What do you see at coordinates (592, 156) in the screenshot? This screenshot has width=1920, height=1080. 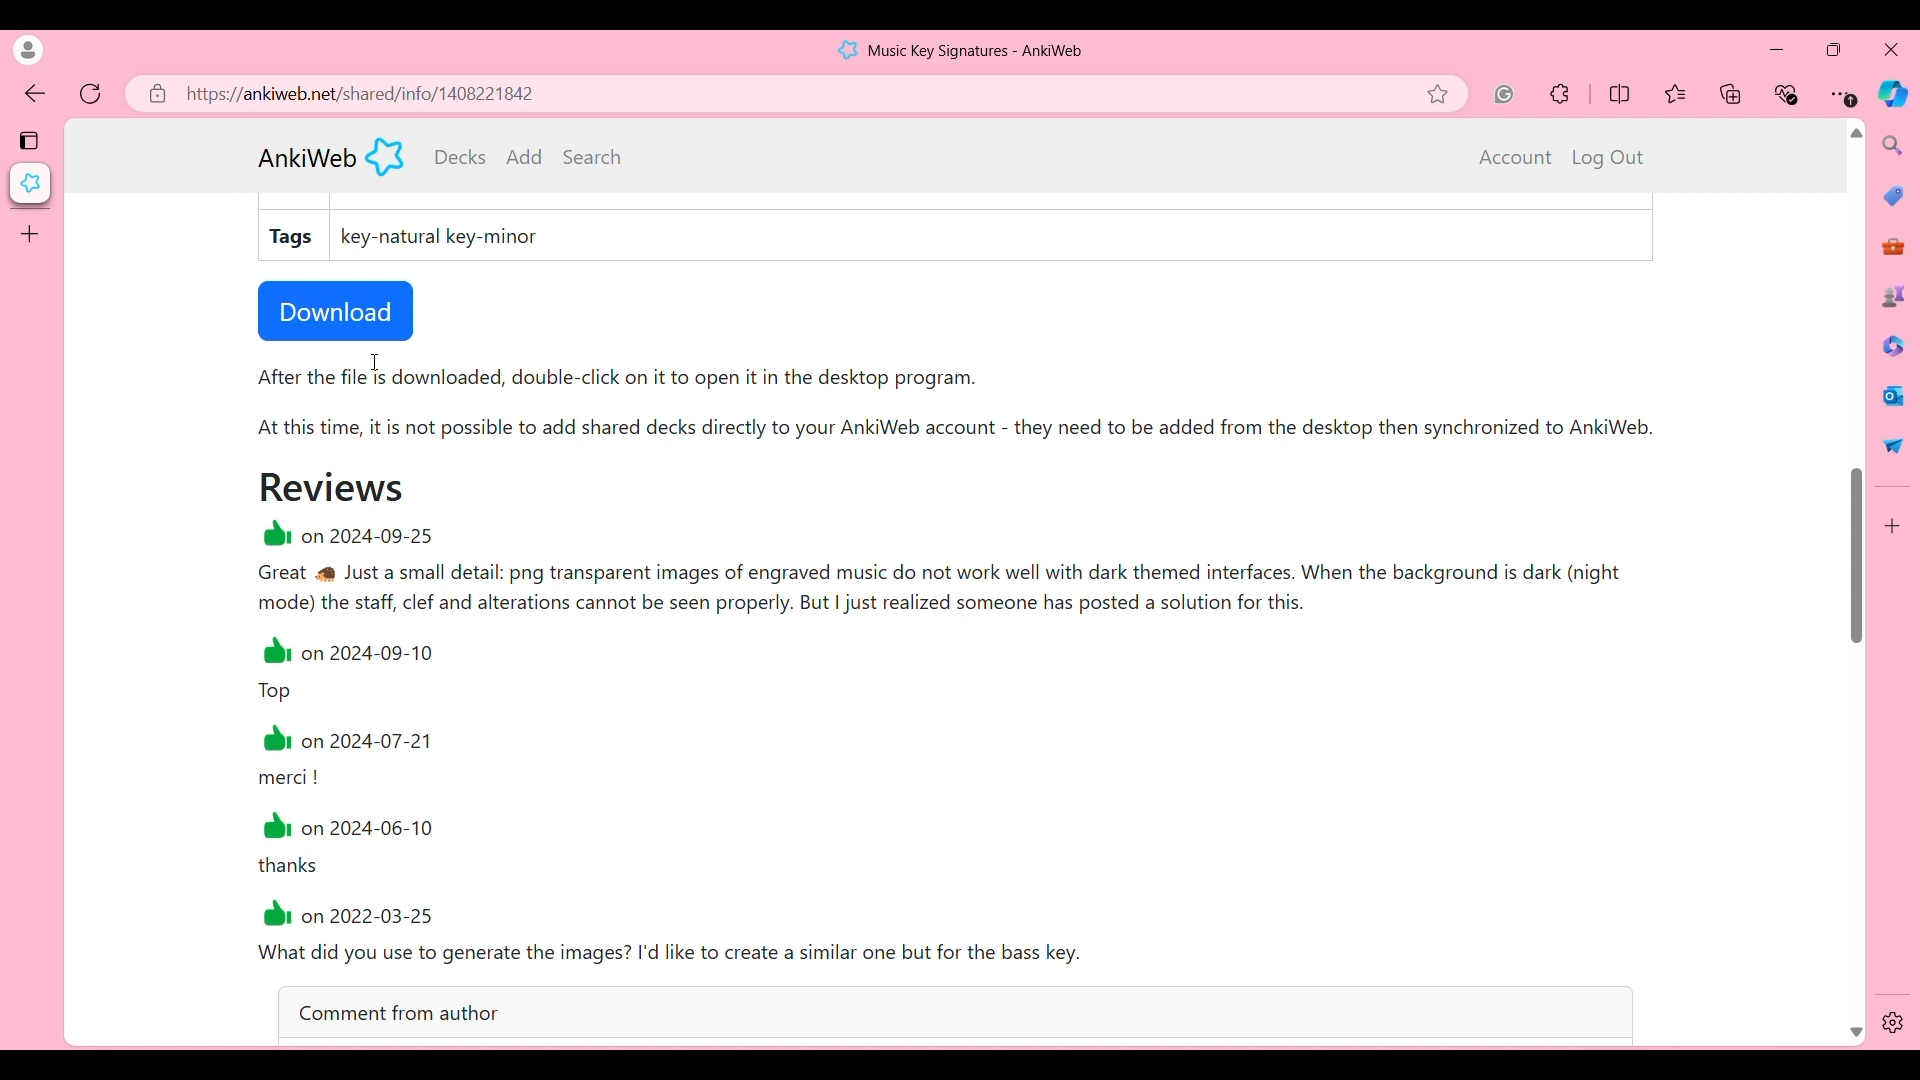 I see `Search` at bounding box center [592, 156].